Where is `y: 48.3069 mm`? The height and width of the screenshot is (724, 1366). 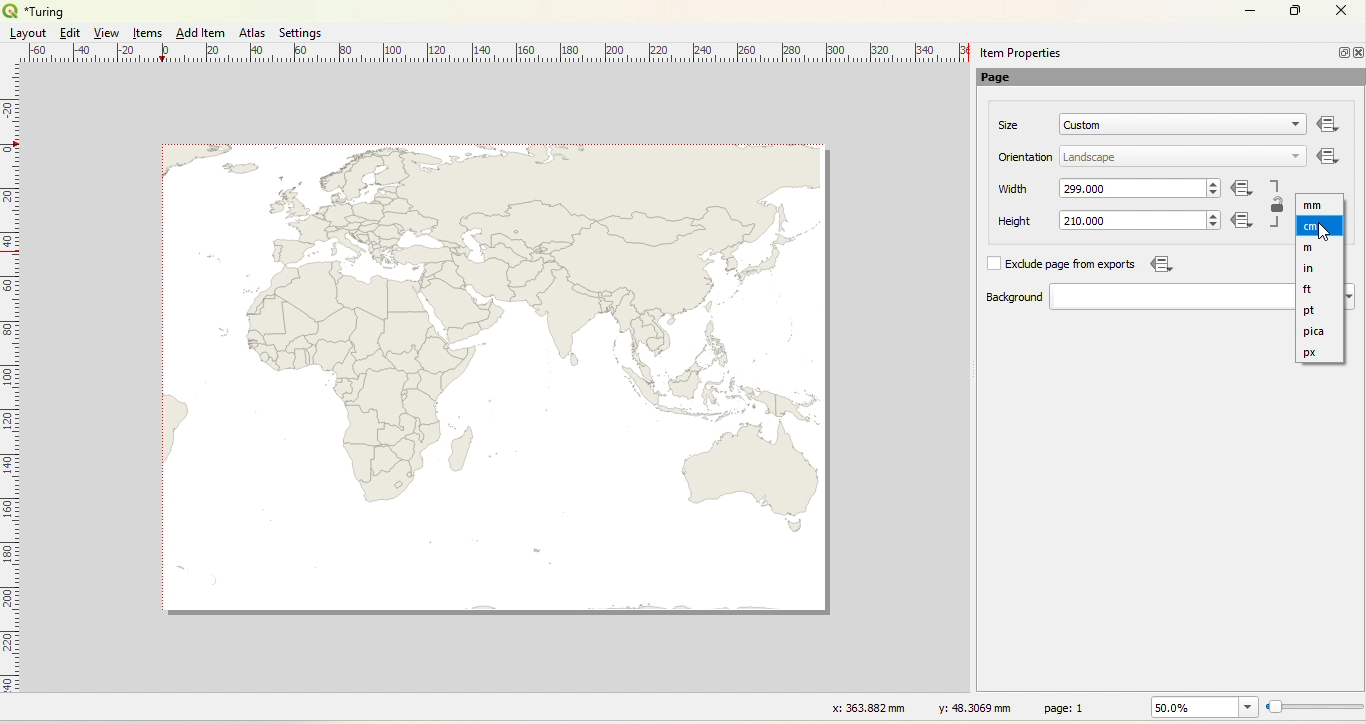
y: 48.3069 mm is located at coordinates (968, 707).